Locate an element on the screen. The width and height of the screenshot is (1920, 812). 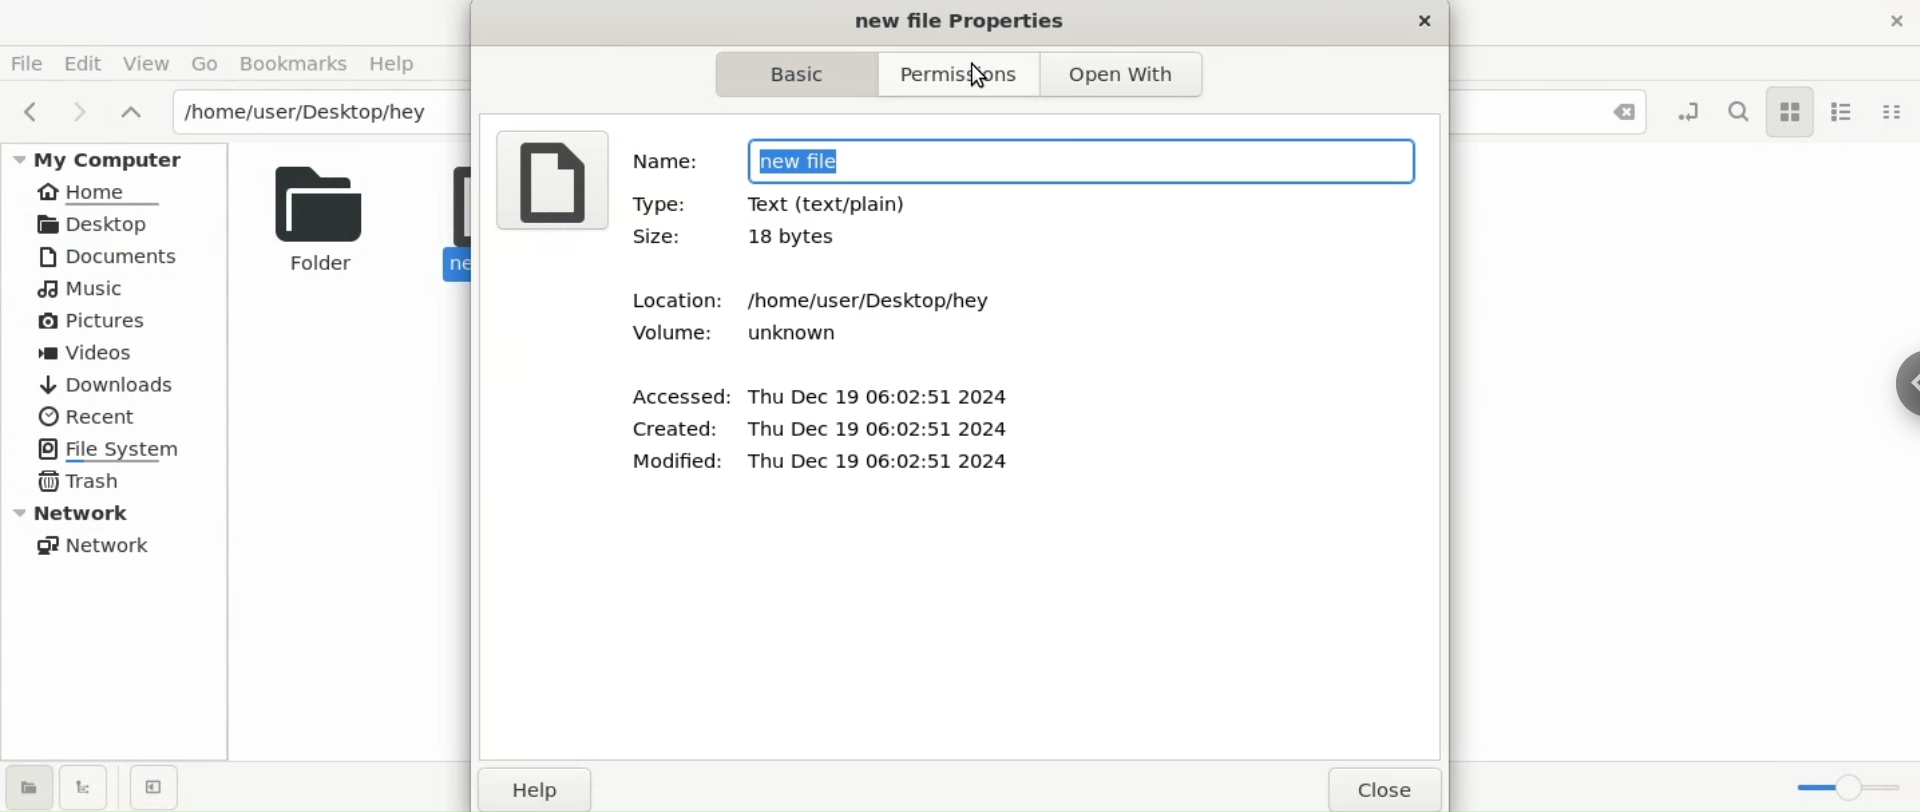
Edit is located at coordinates (84, 62).